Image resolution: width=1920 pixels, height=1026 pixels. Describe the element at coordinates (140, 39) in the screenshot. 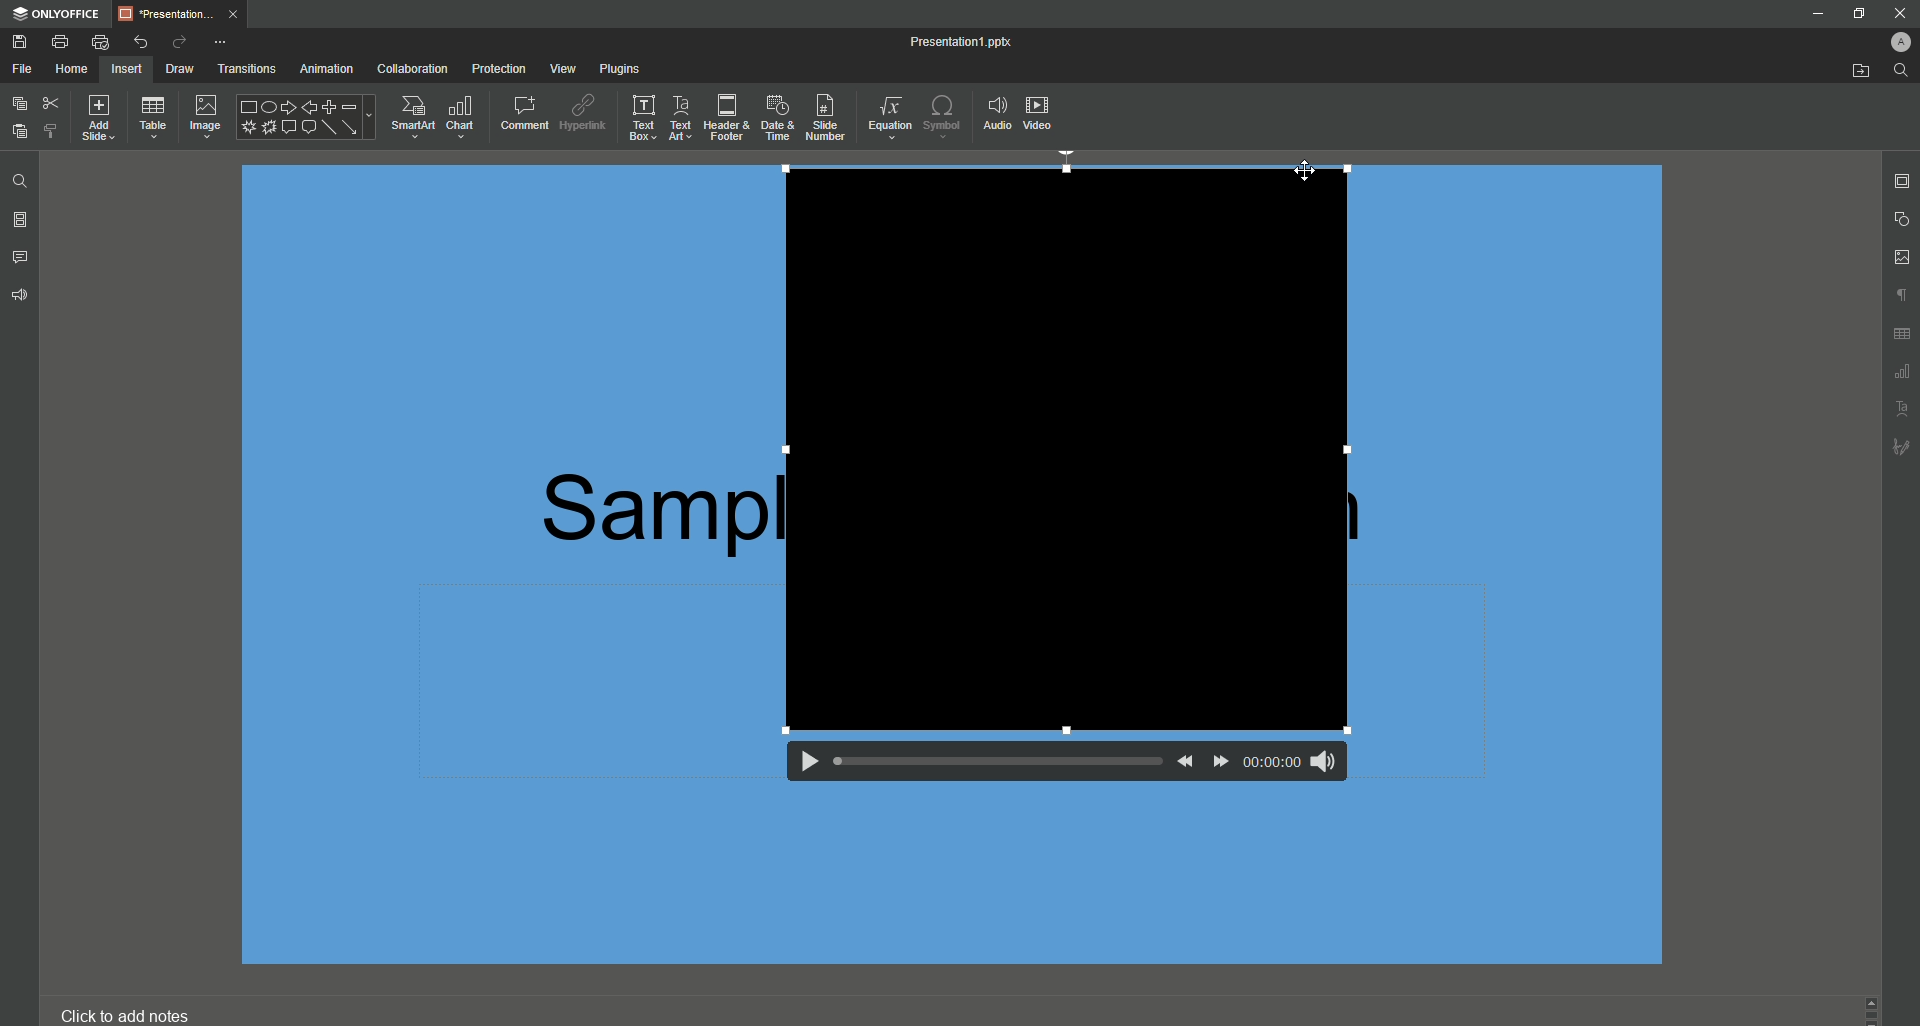

I see `Undo` at that location.